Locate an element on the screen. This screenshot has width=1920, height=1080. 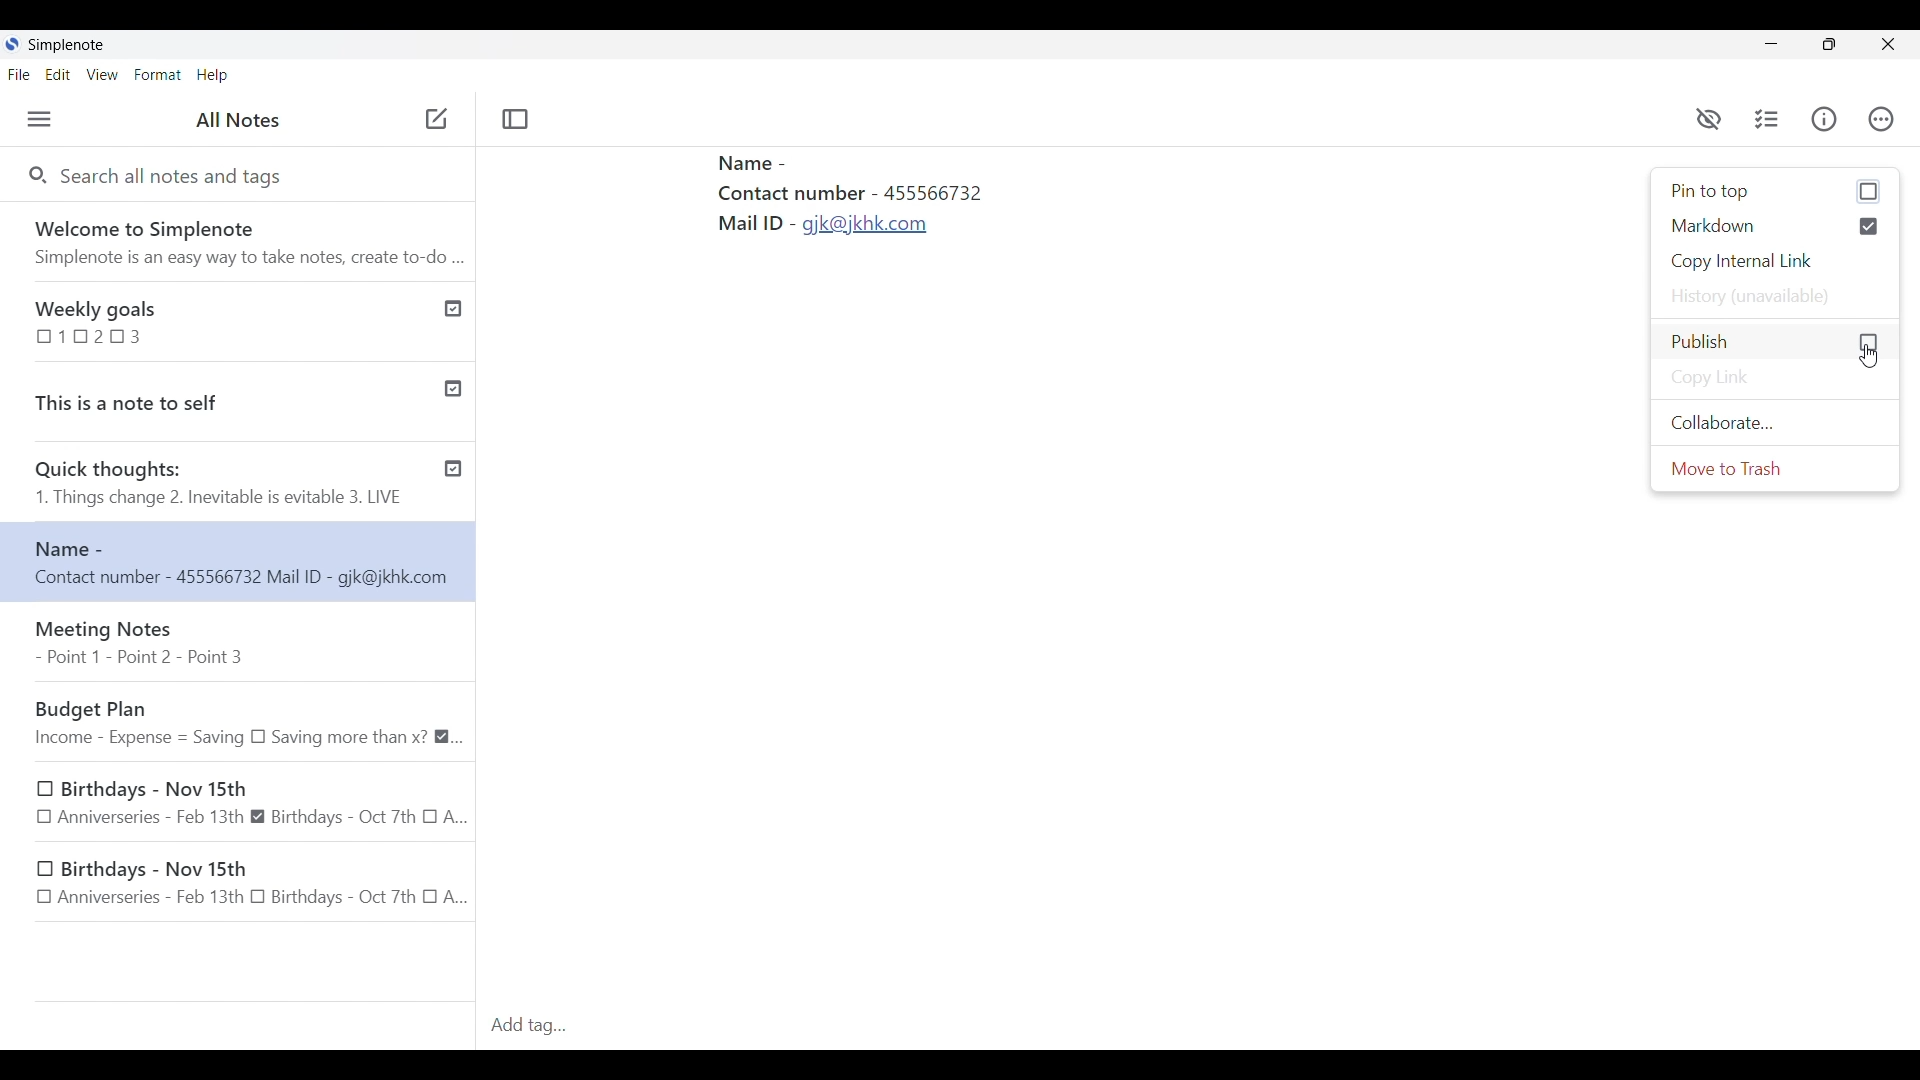
Copy internal link is located at coordinates (1776, 262).